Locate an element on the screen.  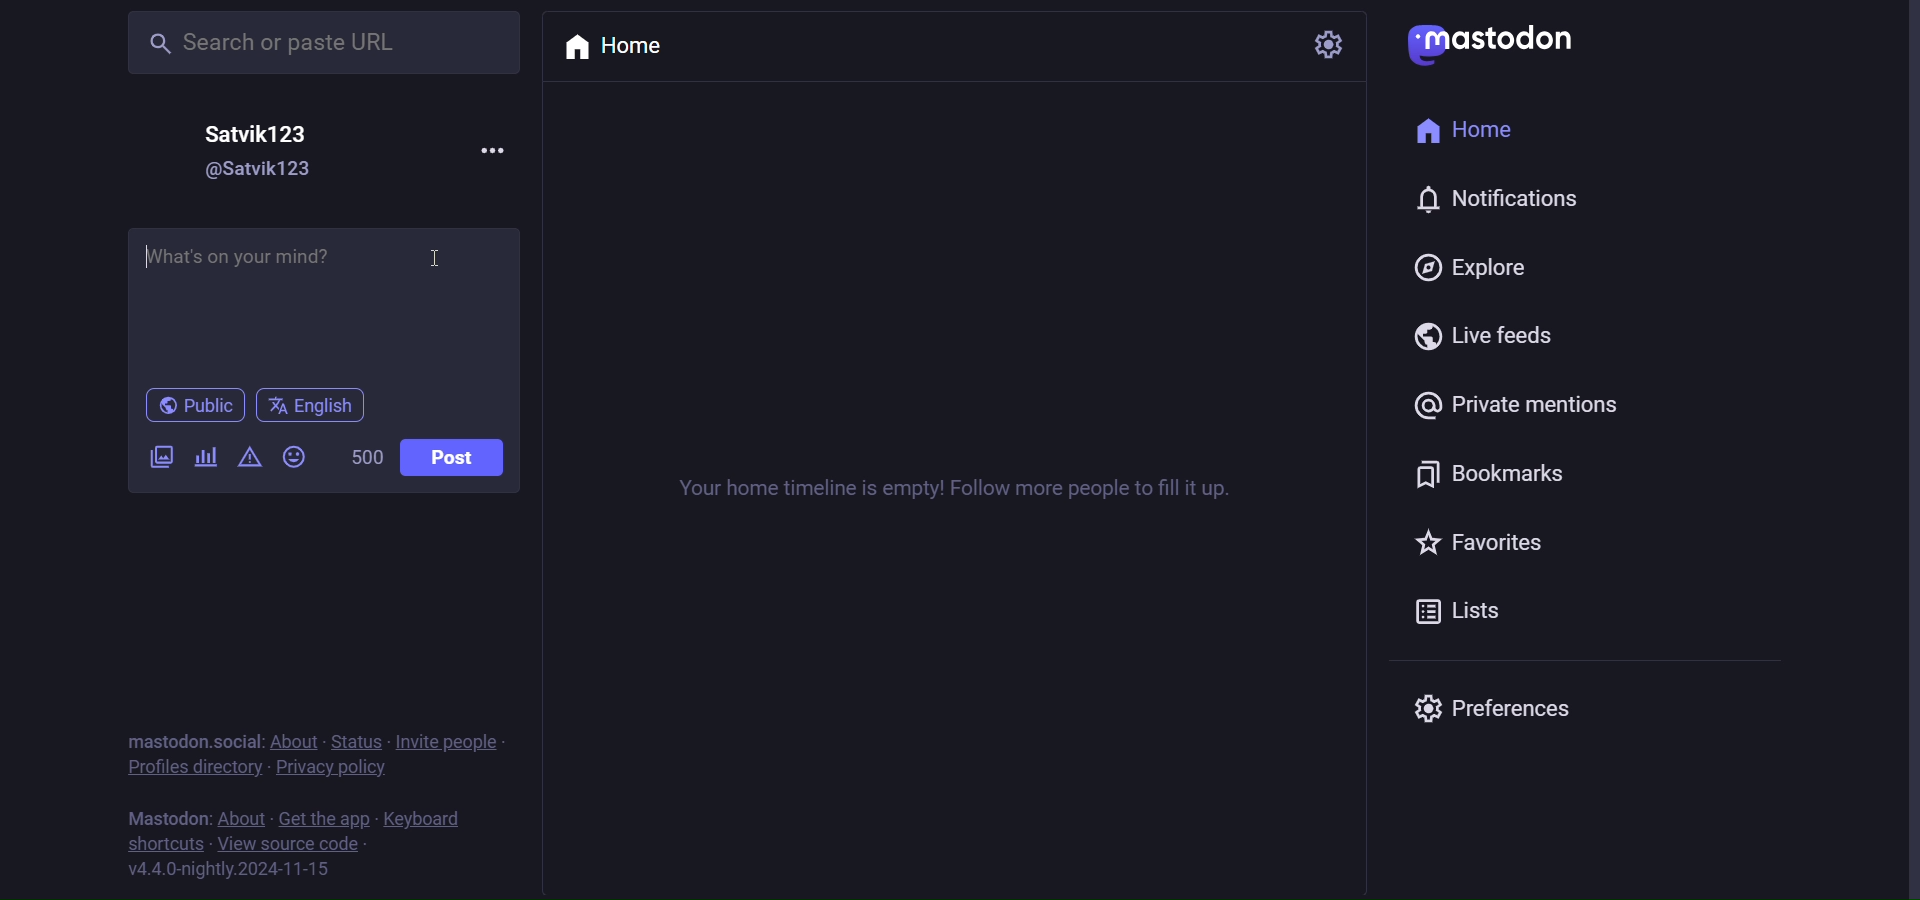
privacy policy is located at coordinates (334, 772).